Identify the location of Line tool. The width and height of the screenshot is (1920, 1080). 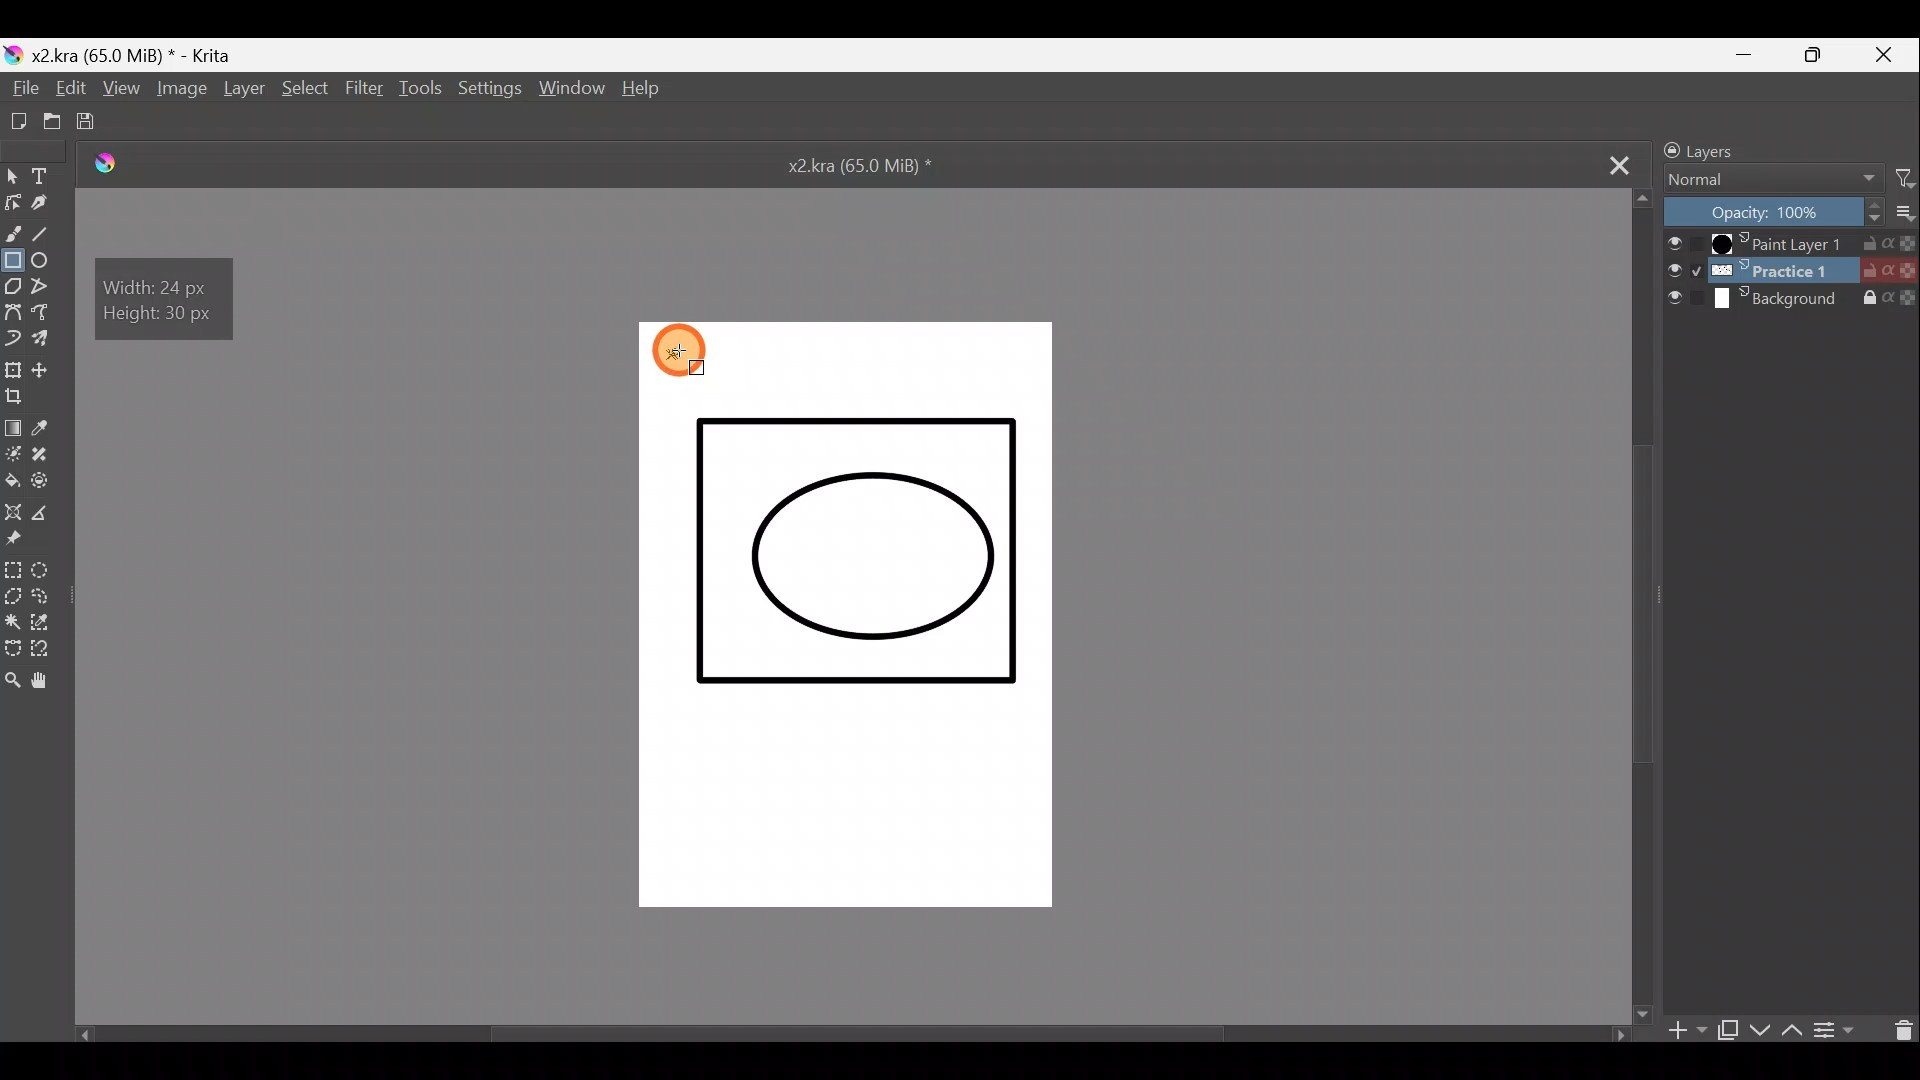
(51, 237).